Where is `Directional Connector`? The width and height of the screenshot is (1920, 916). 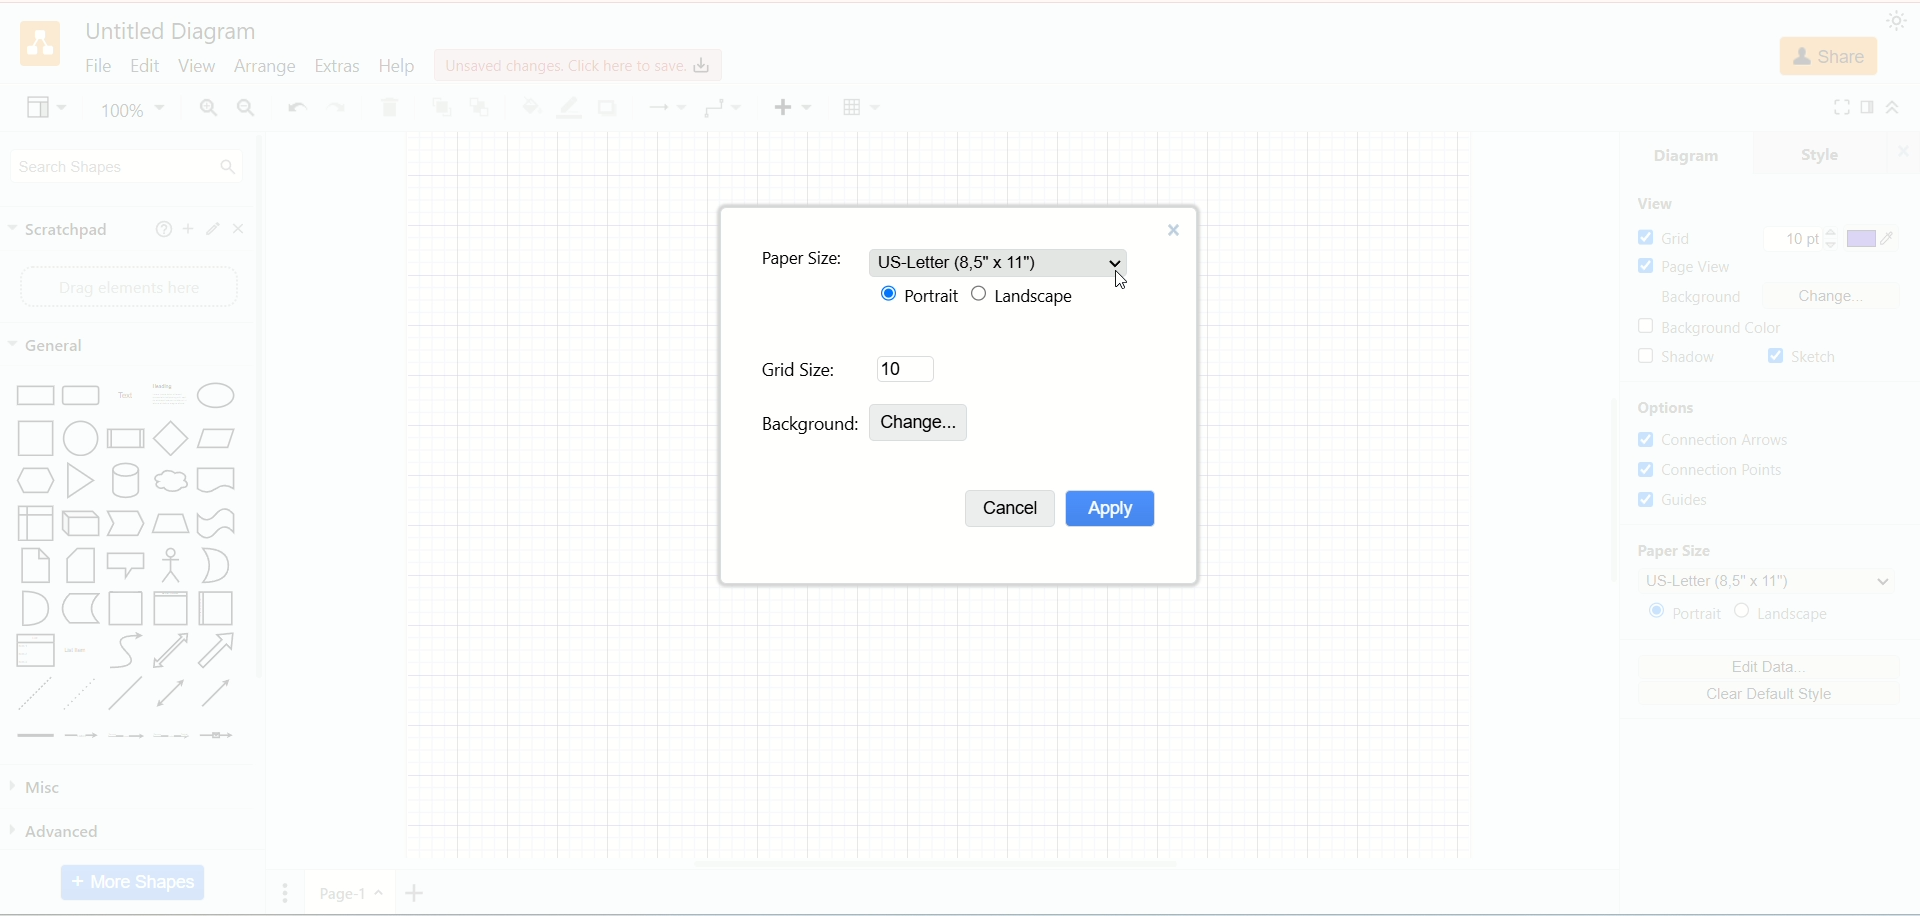
Directional Connector is located at coordinates (217, 694).